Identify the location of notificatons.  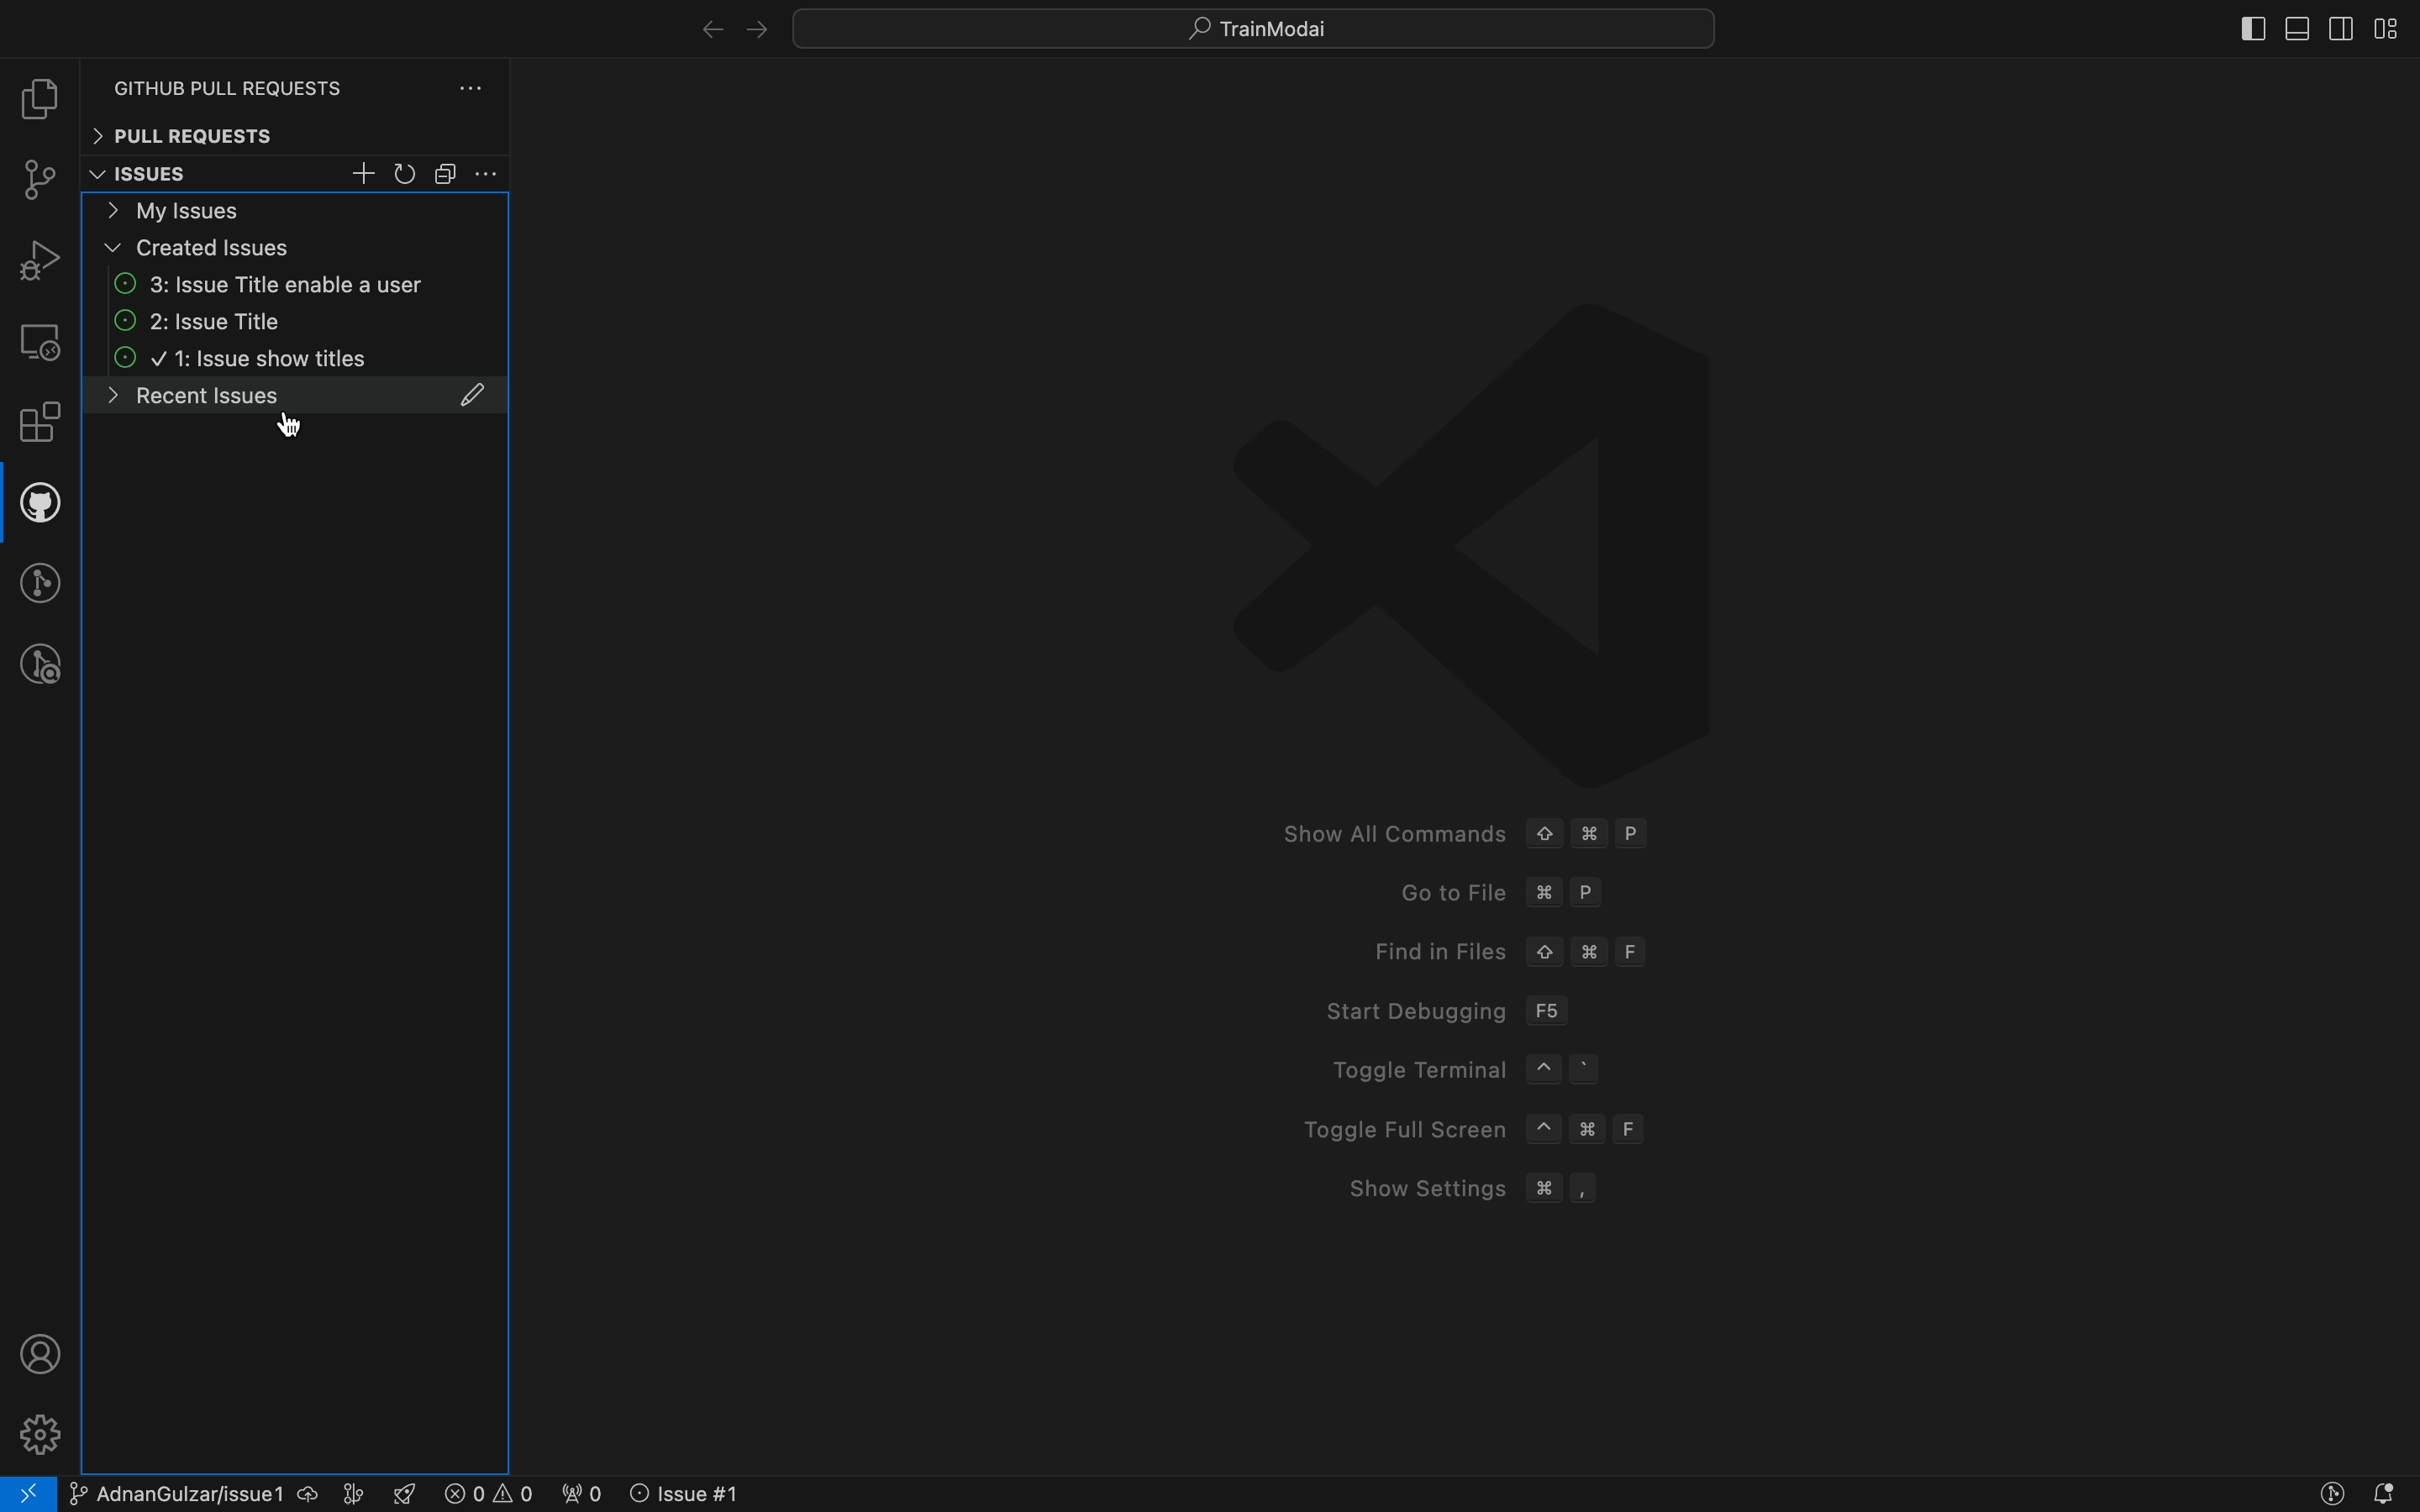
(2393, 1494).